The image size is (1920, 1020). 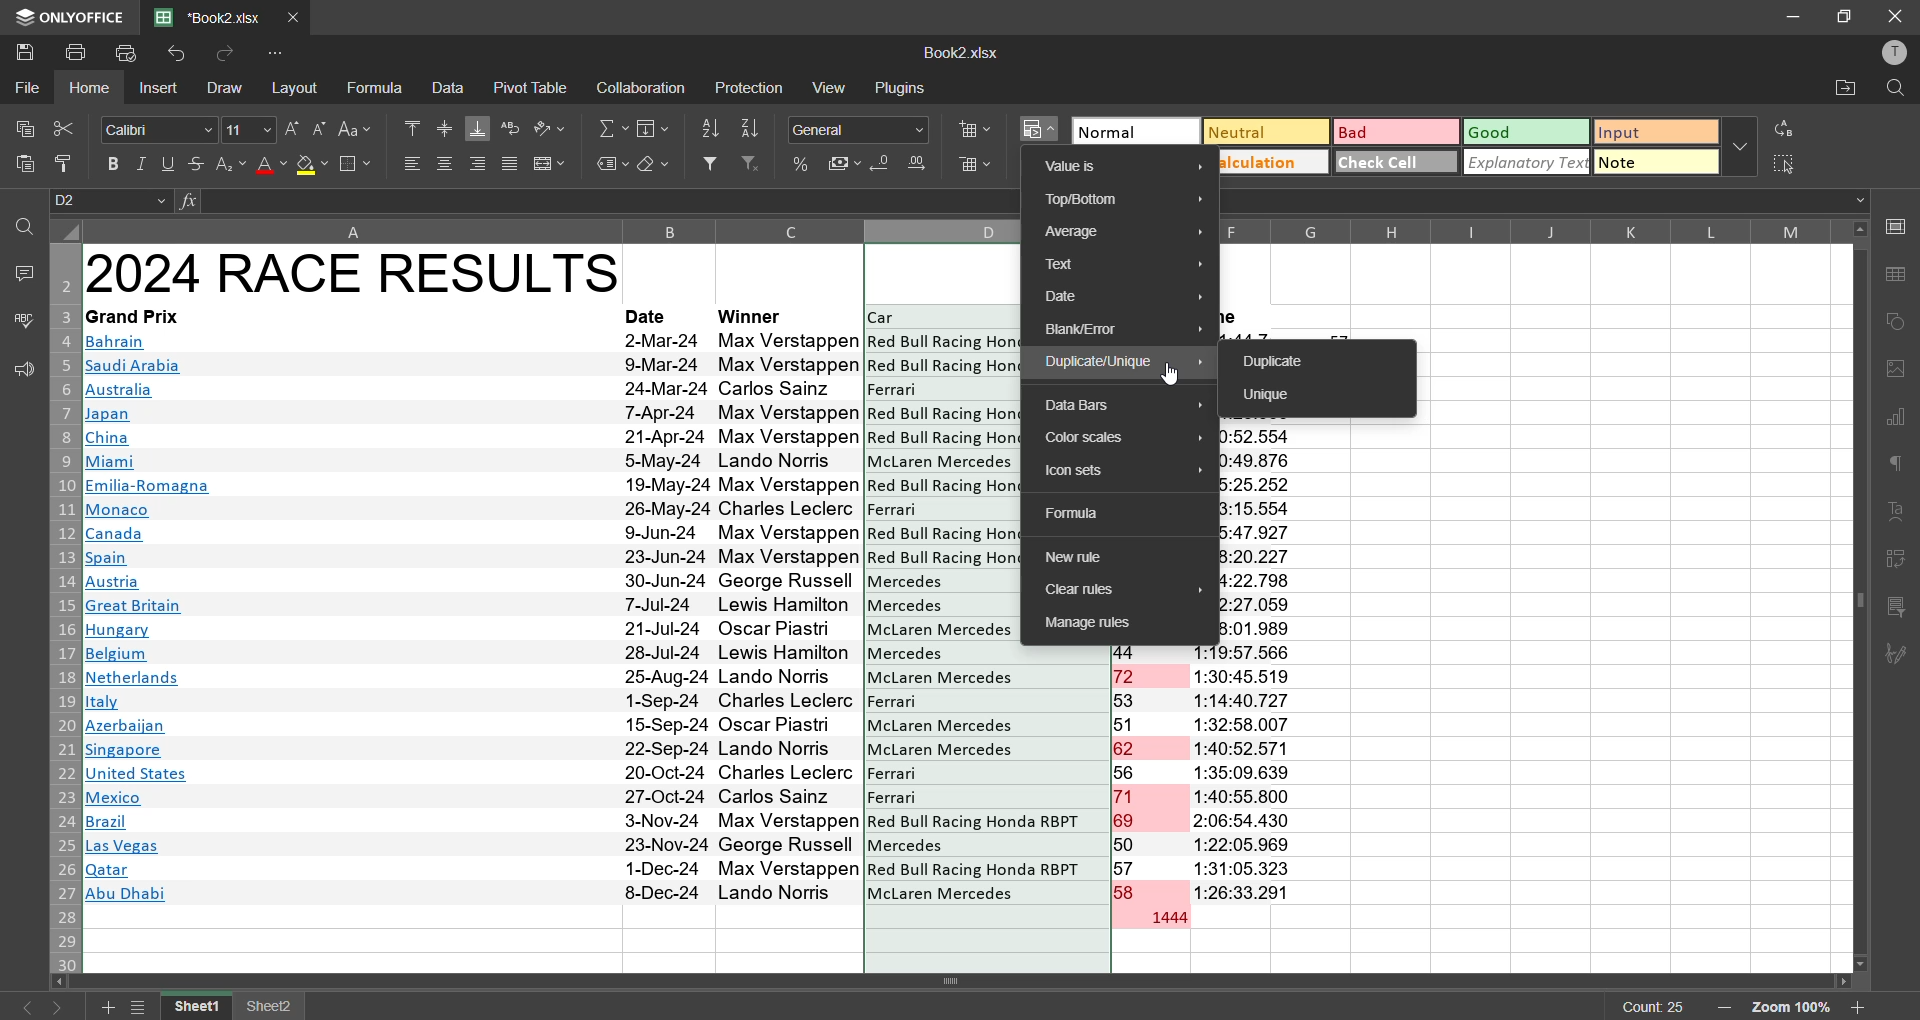 I want to click on print, so click(x=79, y=51).